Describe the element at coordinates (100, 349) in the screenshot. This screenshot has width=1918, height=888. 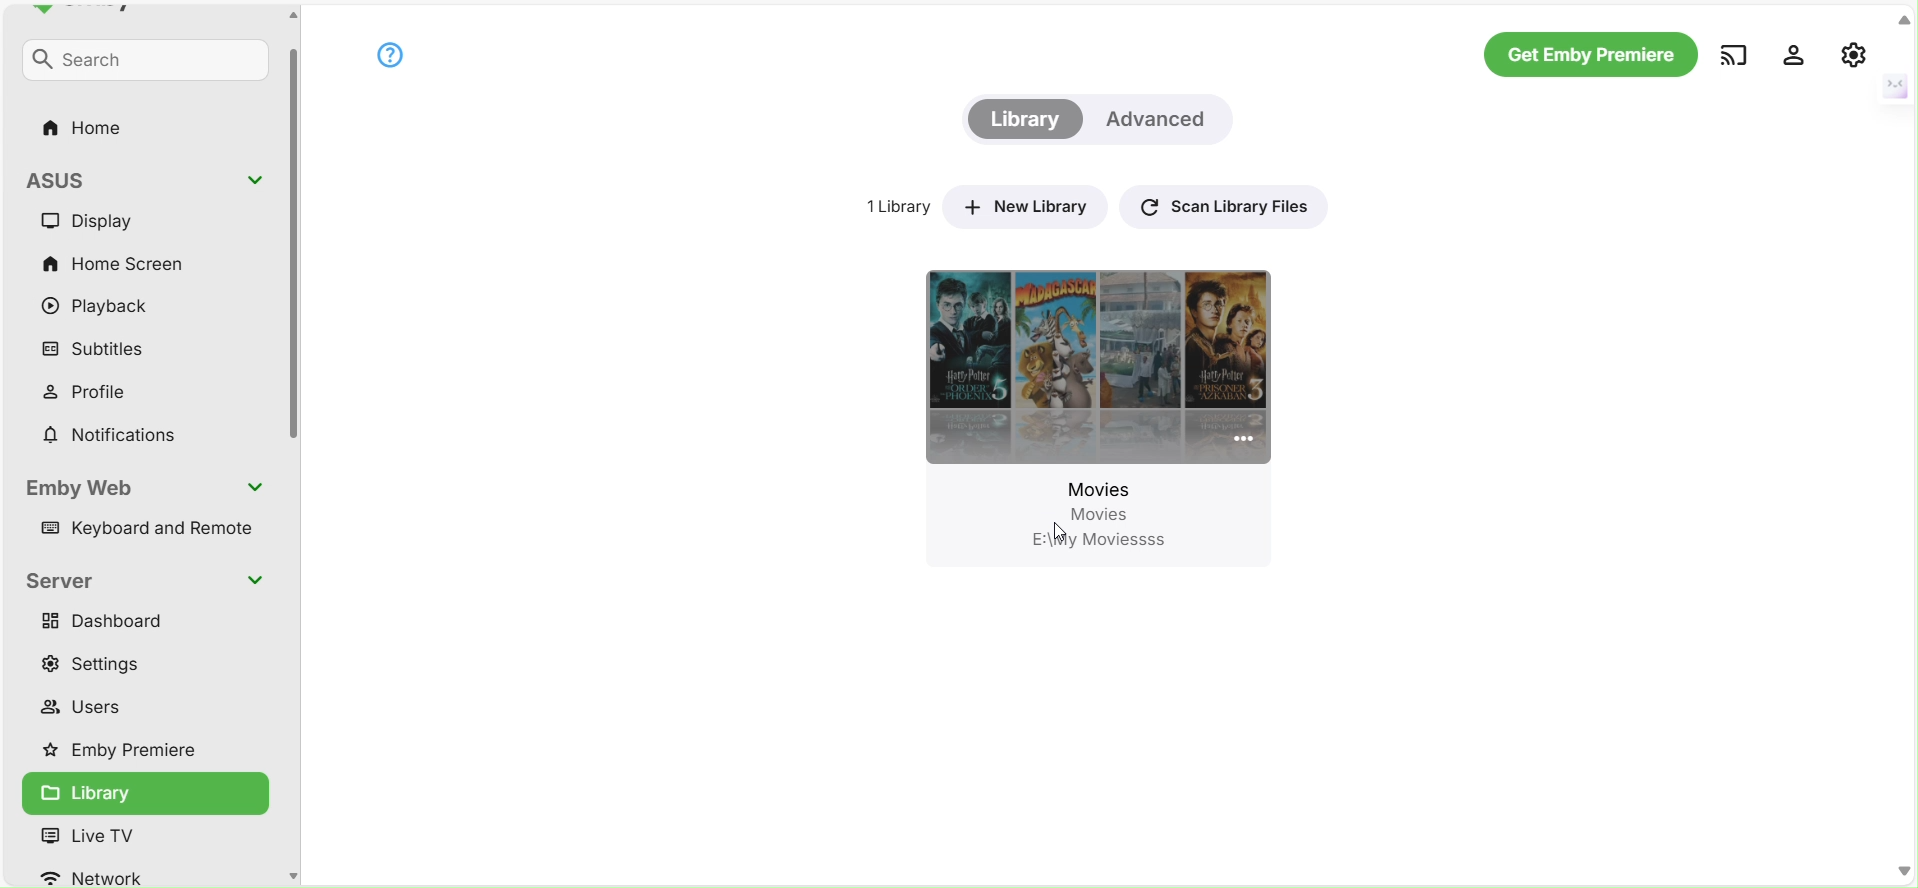
I see `Subtitles` at that location.